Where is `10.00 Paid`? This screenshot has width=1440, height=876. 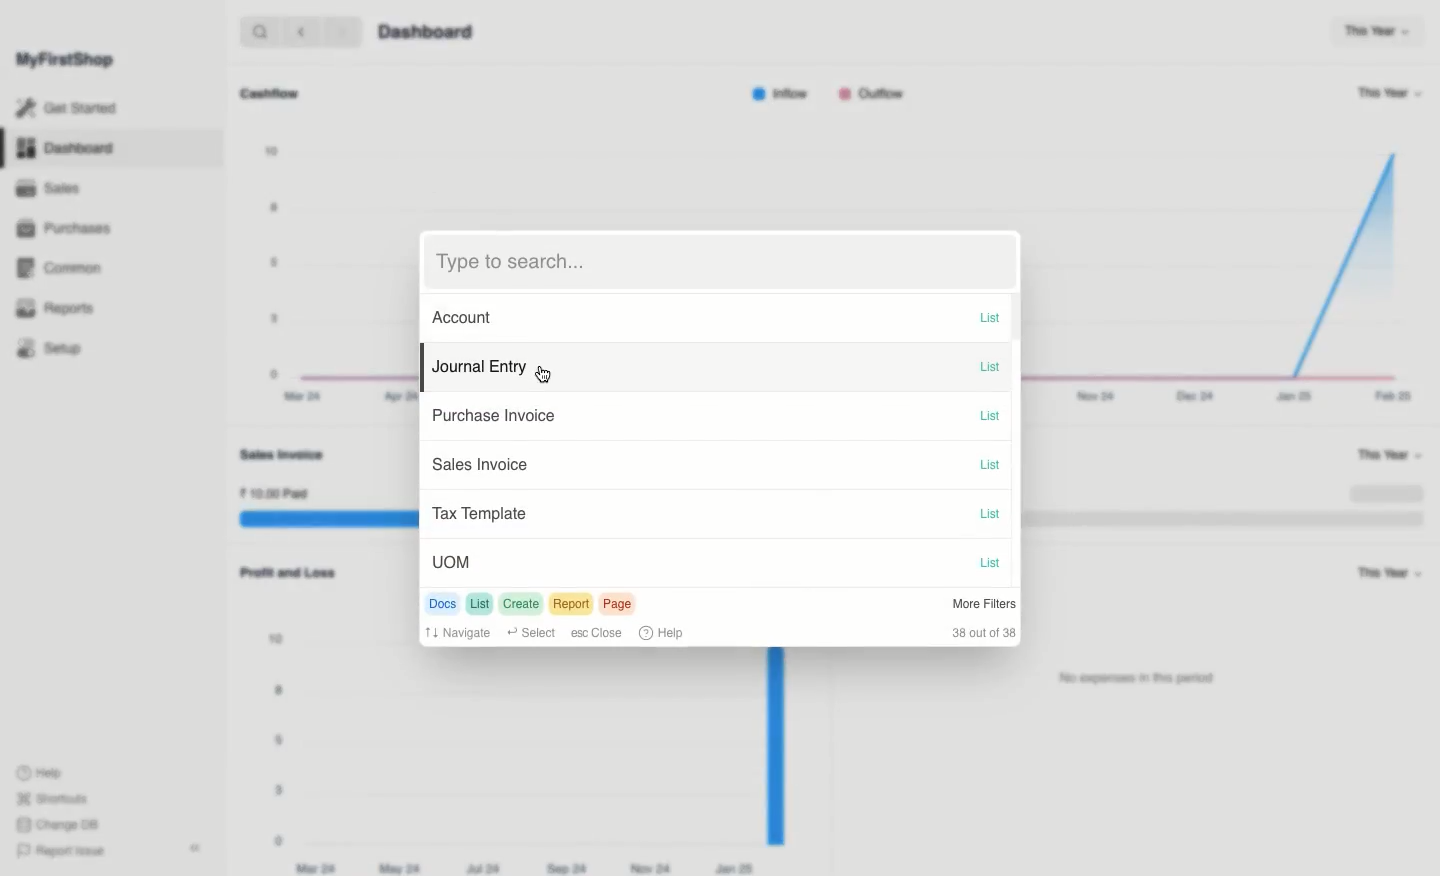 10.00 Paid is located at coordinates (276, 495).